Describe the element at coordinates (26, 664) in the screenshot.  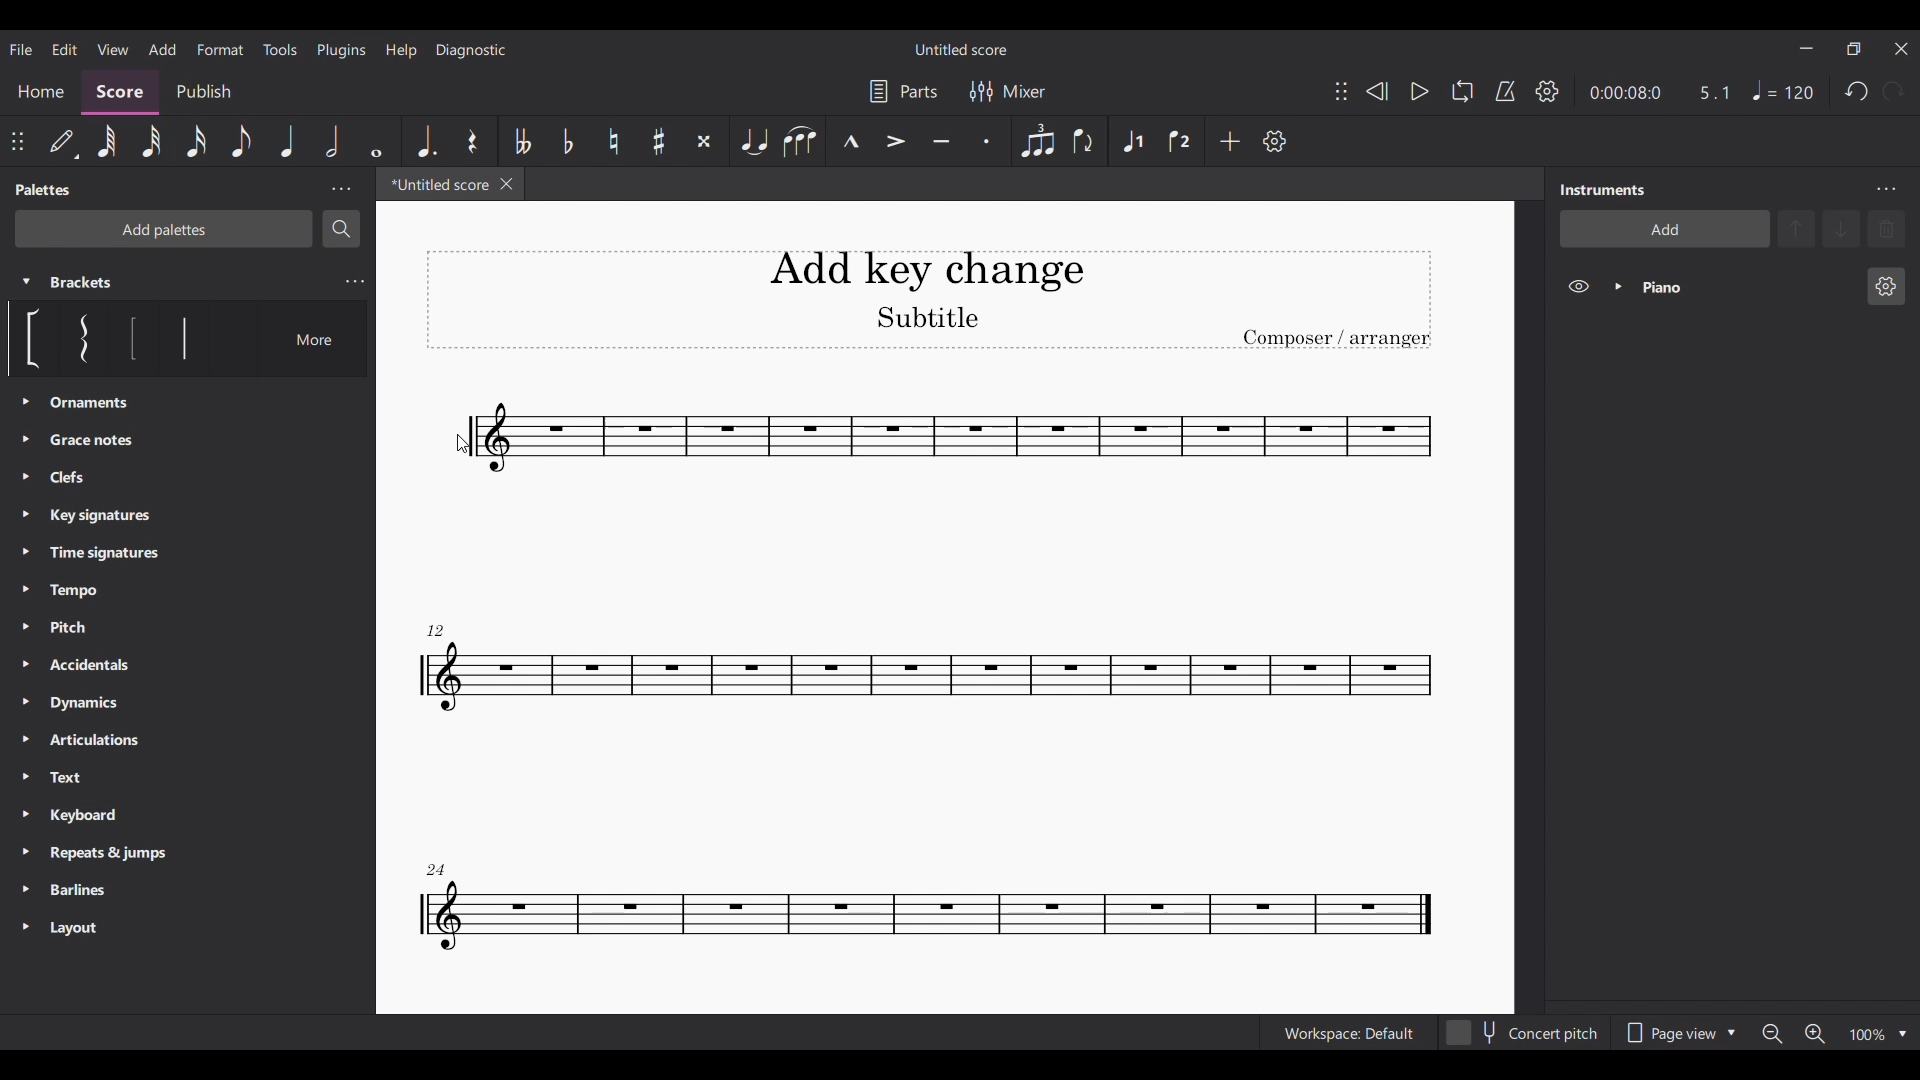
I see `Expand palettes` at that location.